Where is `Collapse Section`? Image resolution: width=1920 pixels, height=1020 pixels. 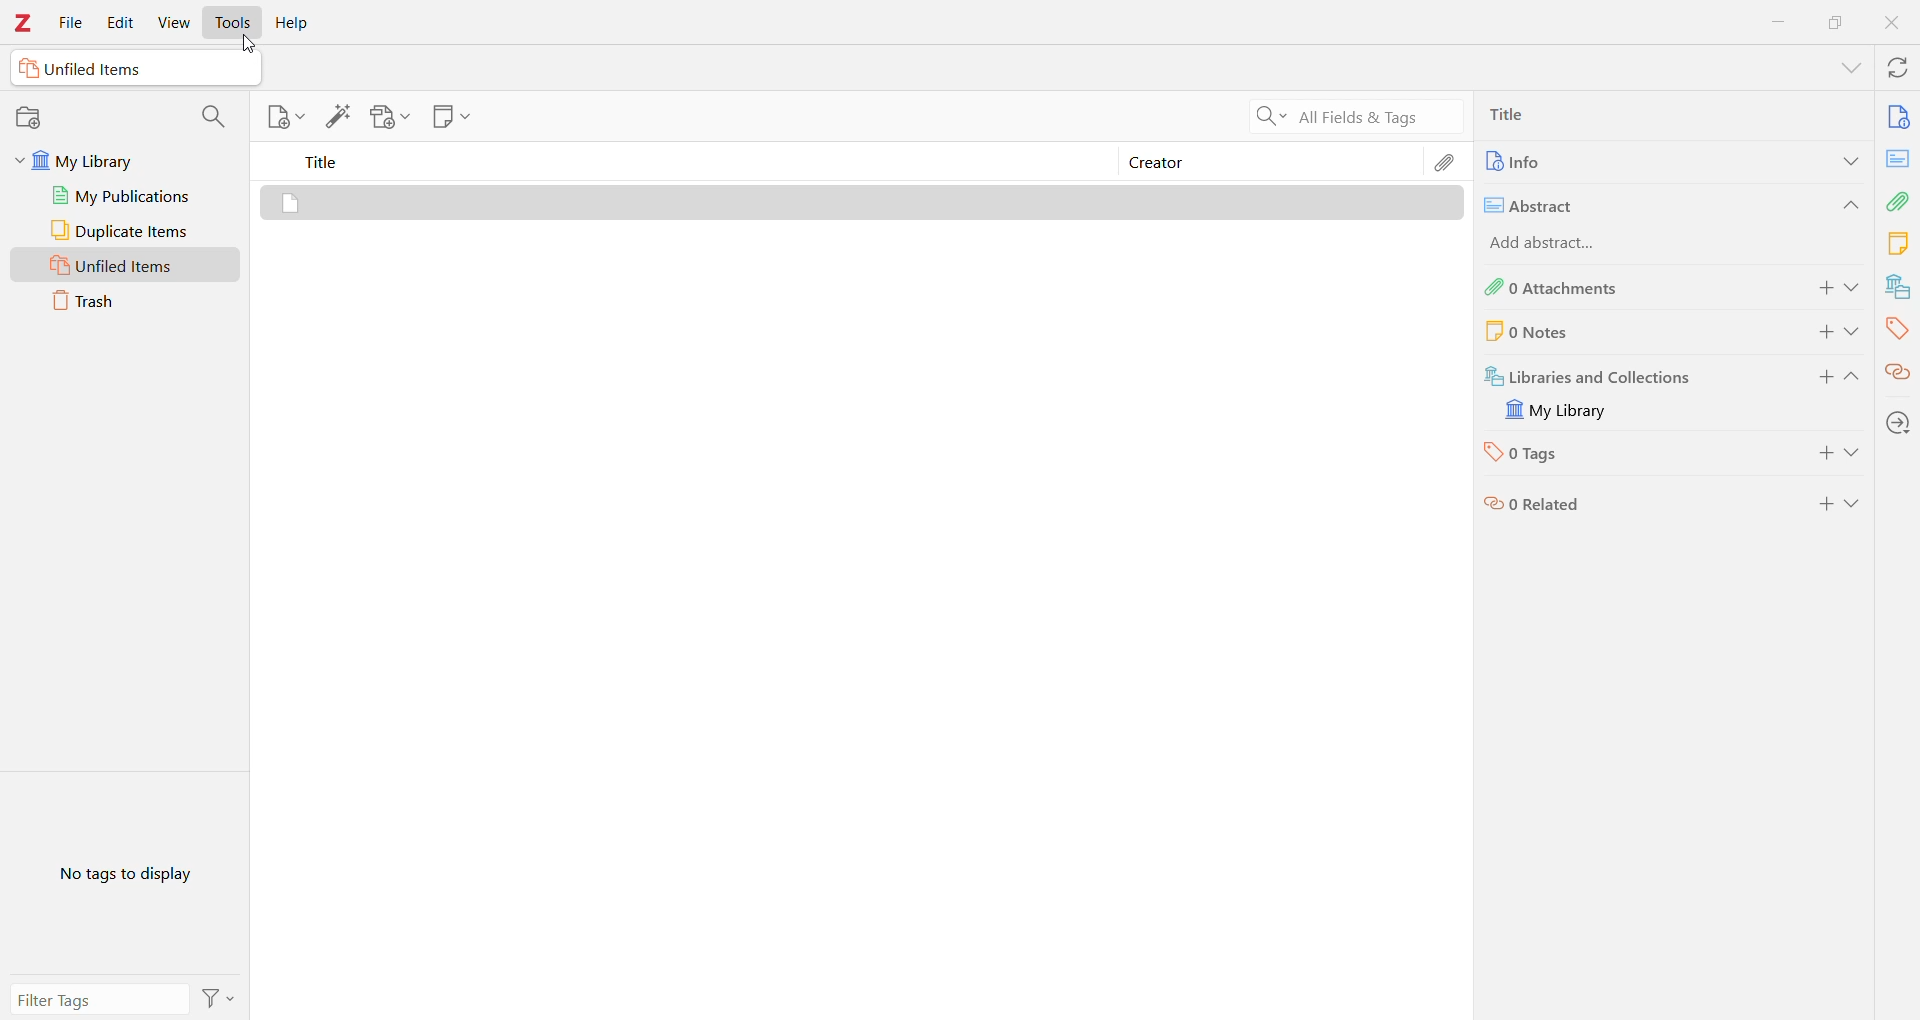 Collapse Section is located at coordinates (1851, 208).